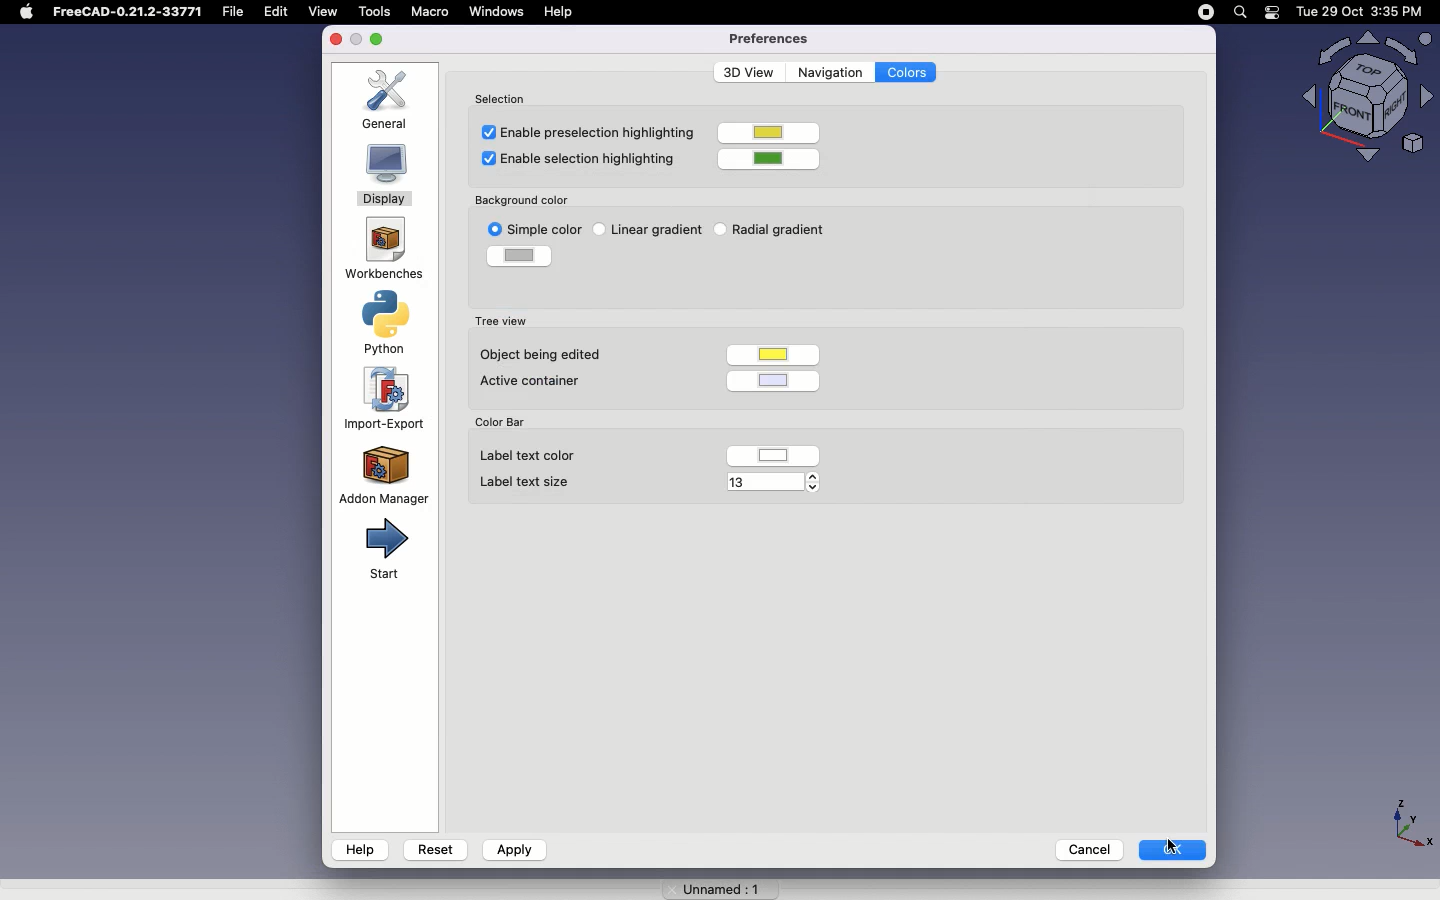 Image resolution: width=1440 pixels, height=900 pixels. I want to click on Macro, so click(429, 11).